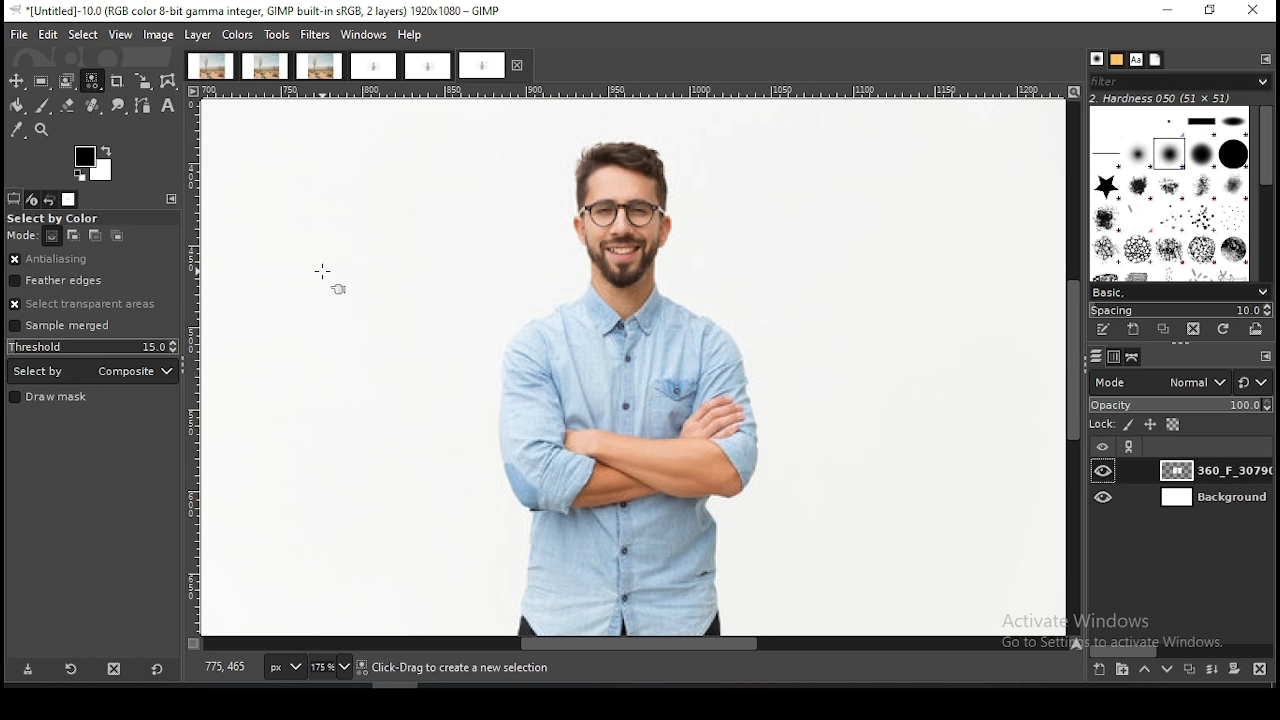  I want to click on windows, so click(364, 35).